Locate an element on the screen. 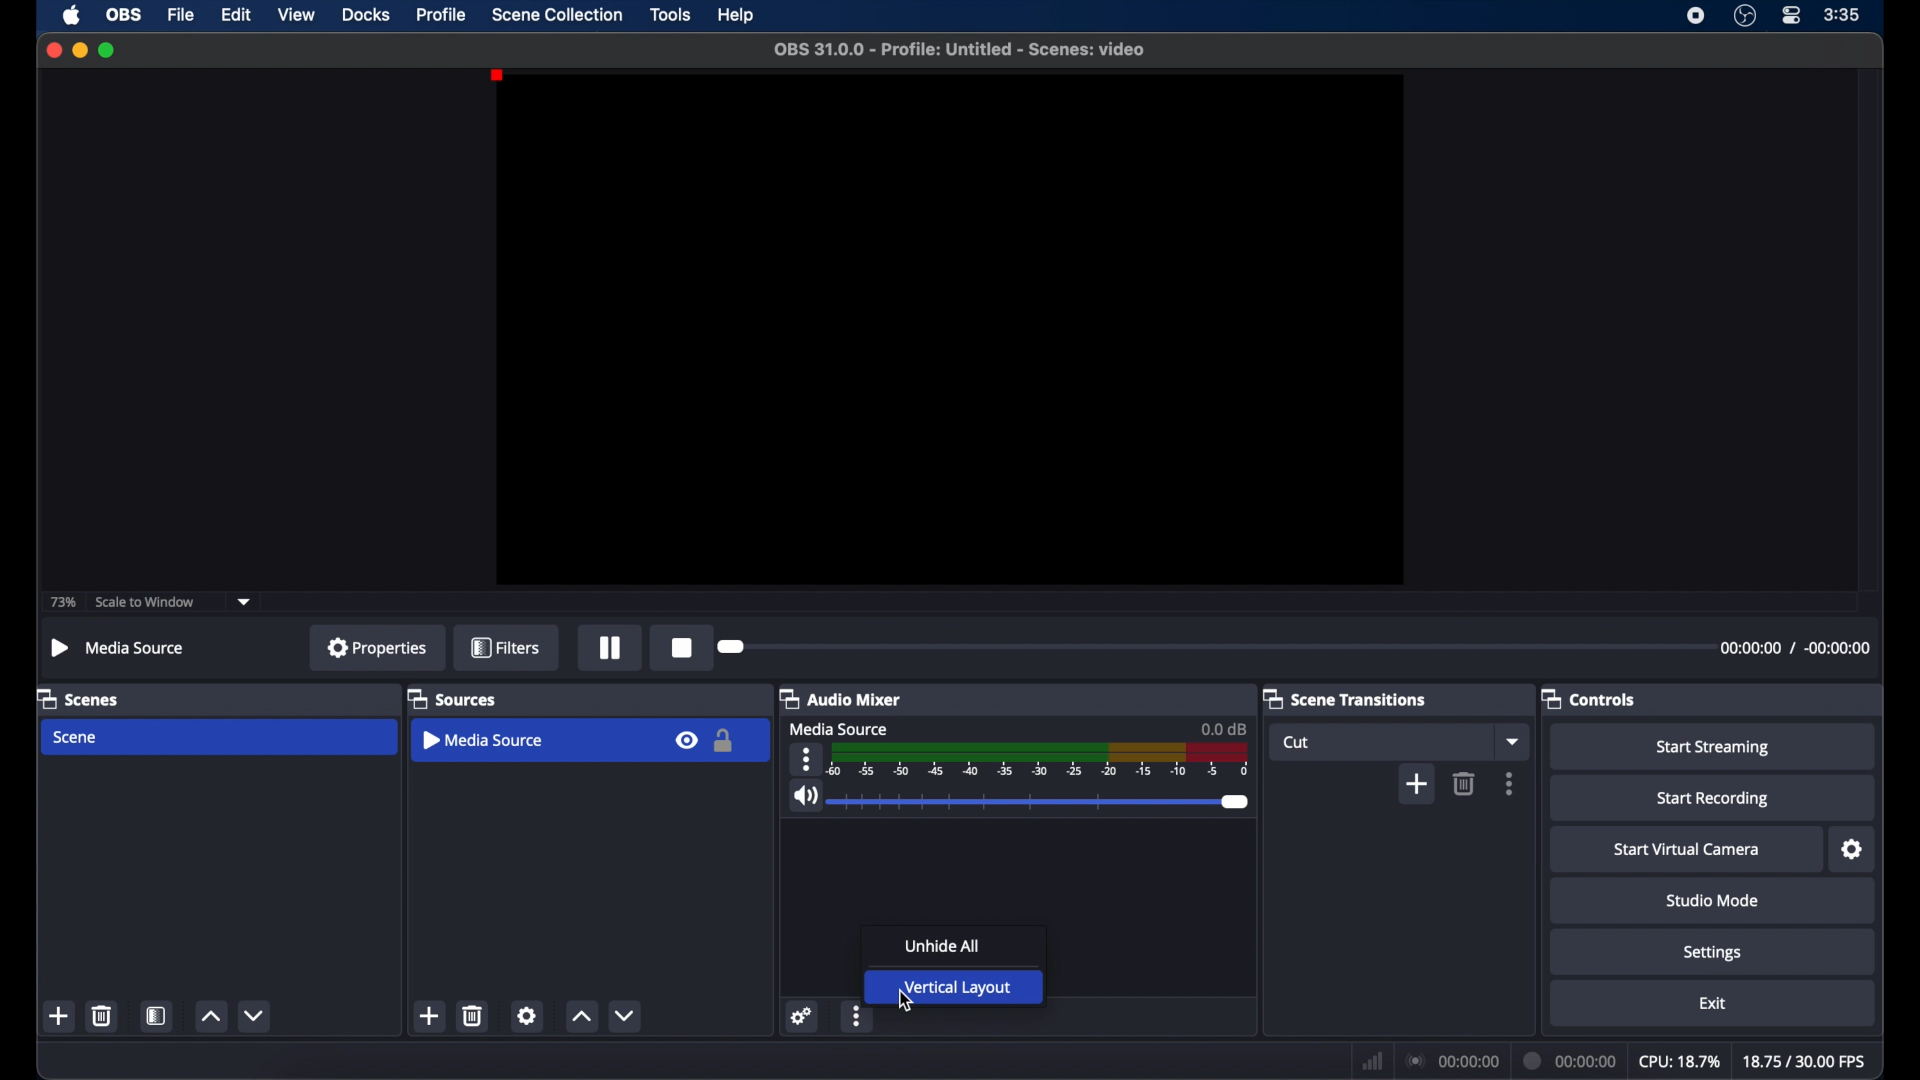 This screenshot has height=1080, width=1920. add is located at coordinates (59, 1015).